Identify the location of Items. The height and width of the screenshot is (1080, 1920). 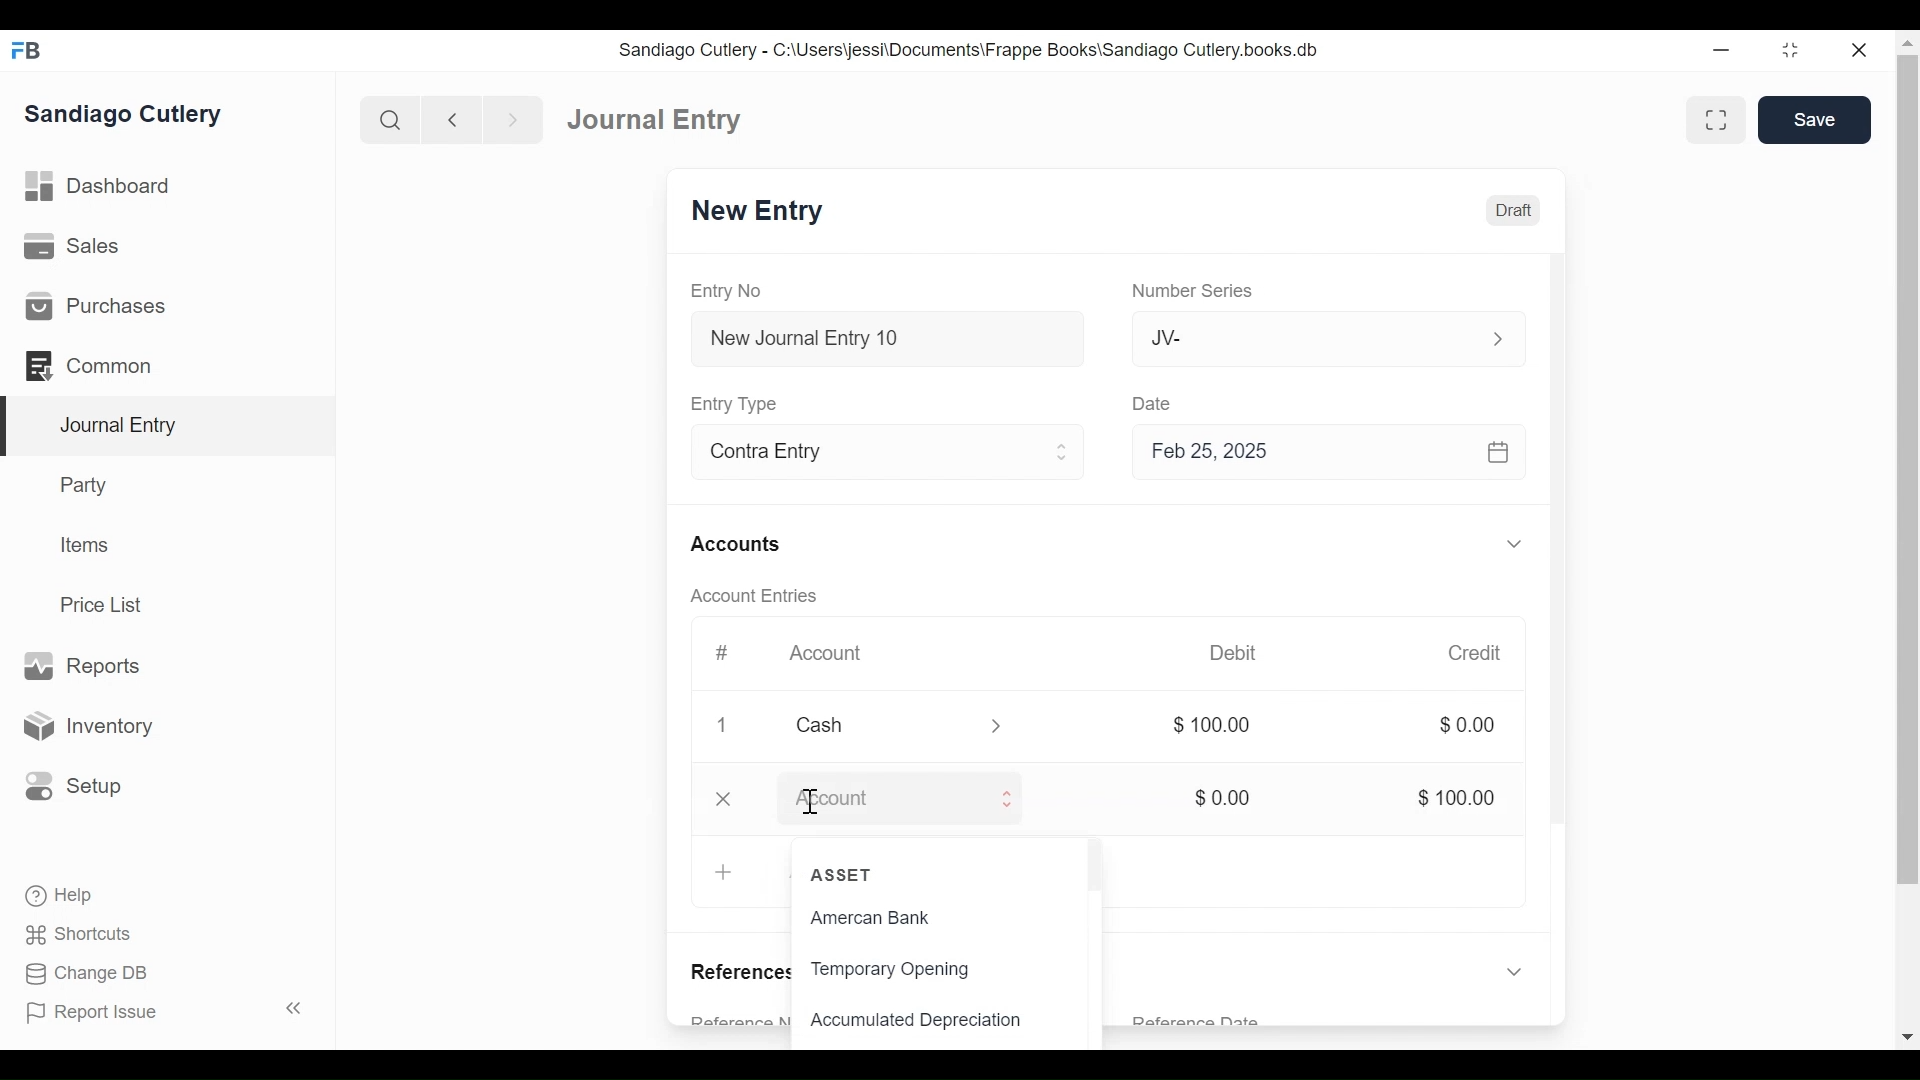
(87, 547).